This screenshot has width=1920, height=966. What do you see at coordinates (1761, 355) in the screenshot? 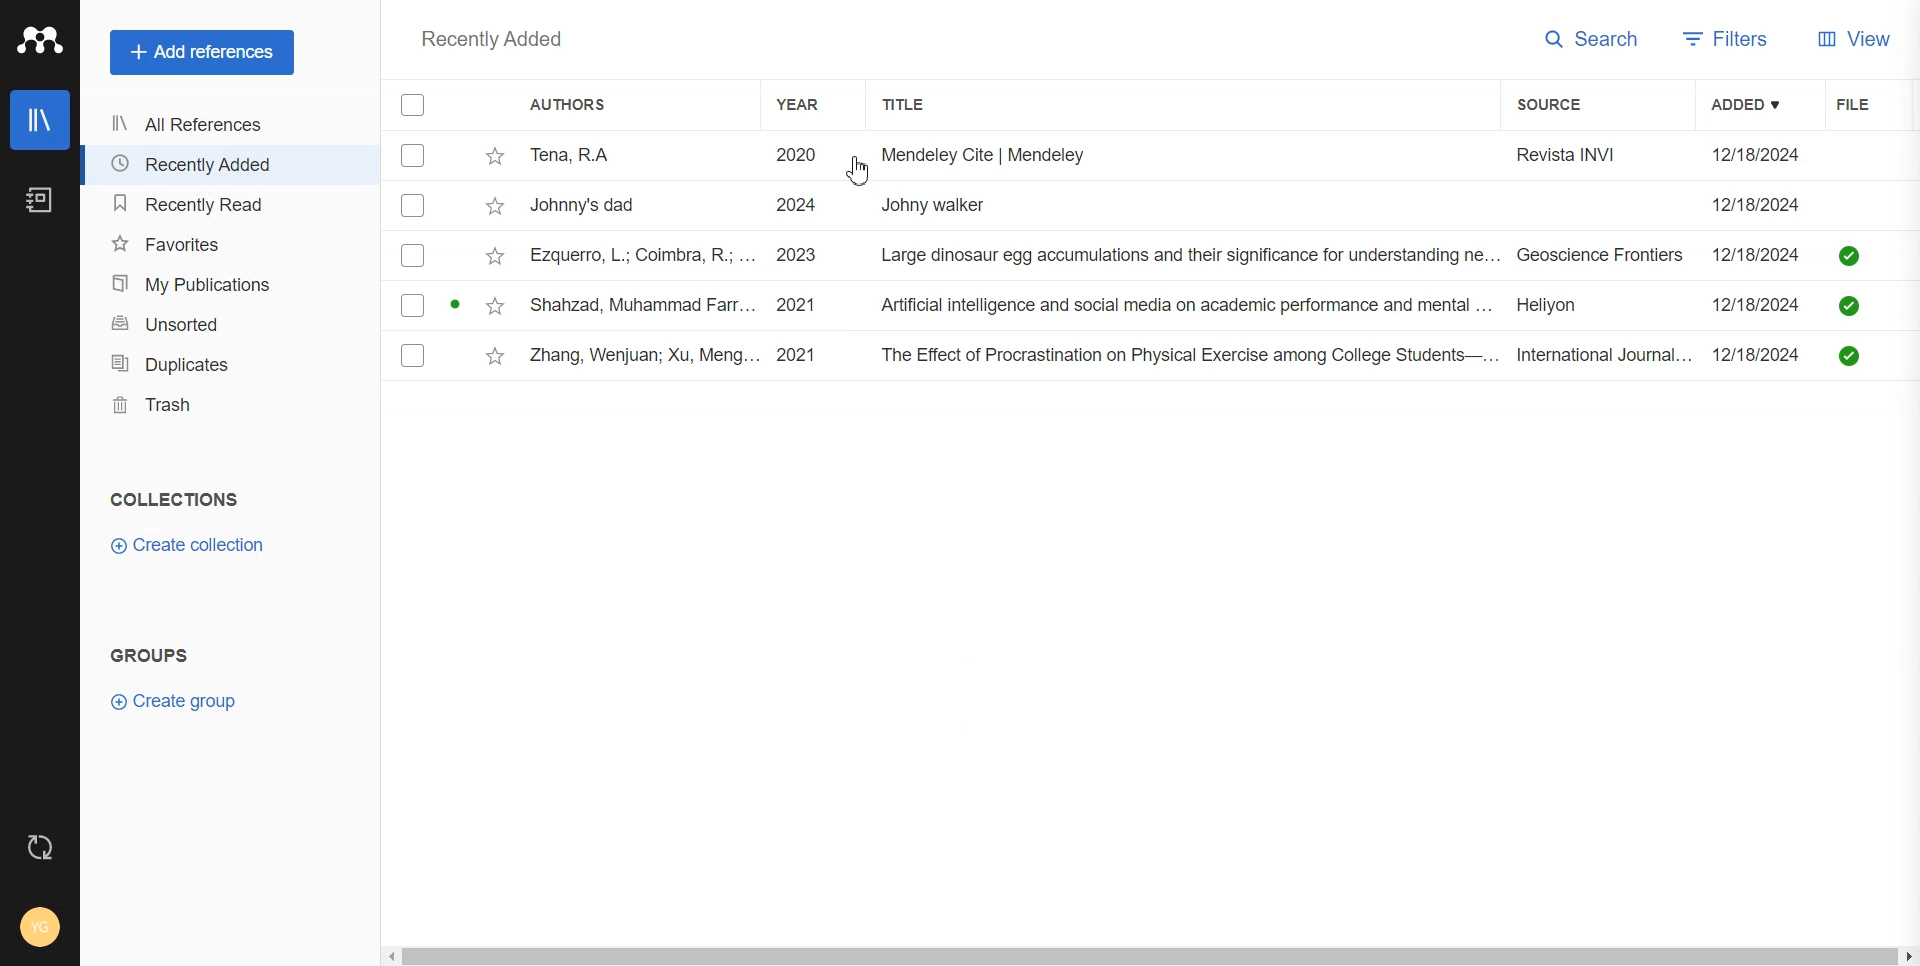
I see `12/18/2024` at bounding box center [1761, 355].